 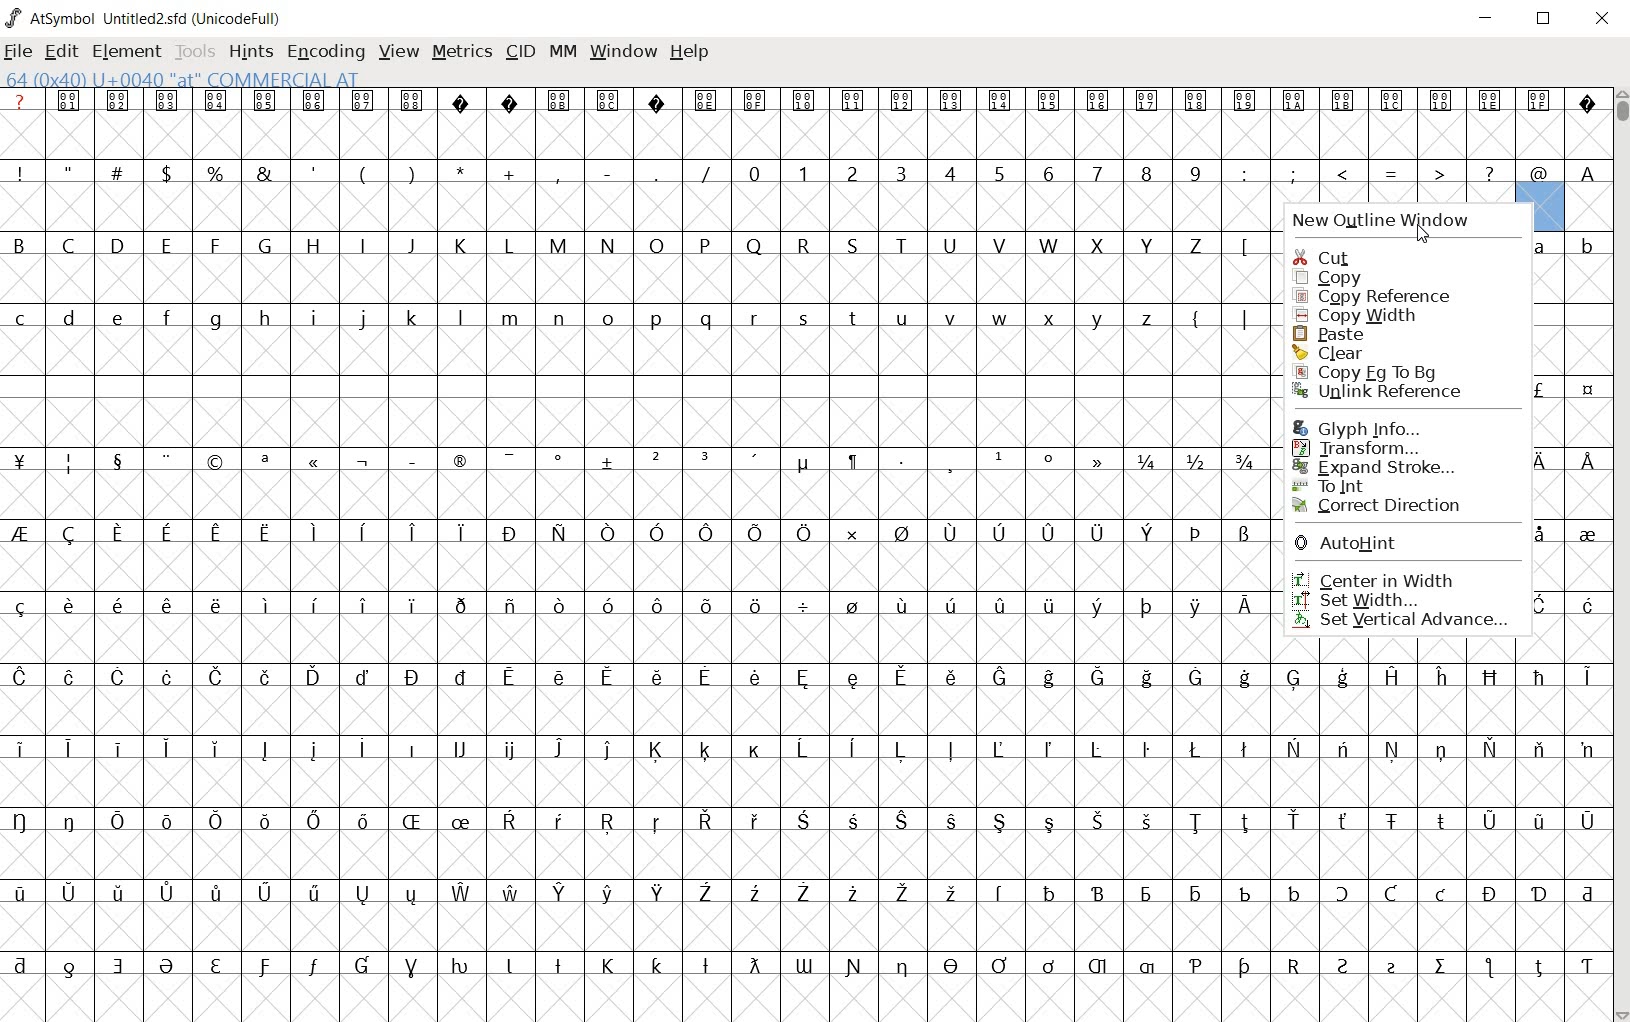 I want to click on glyph, so click(x=635, y=554).